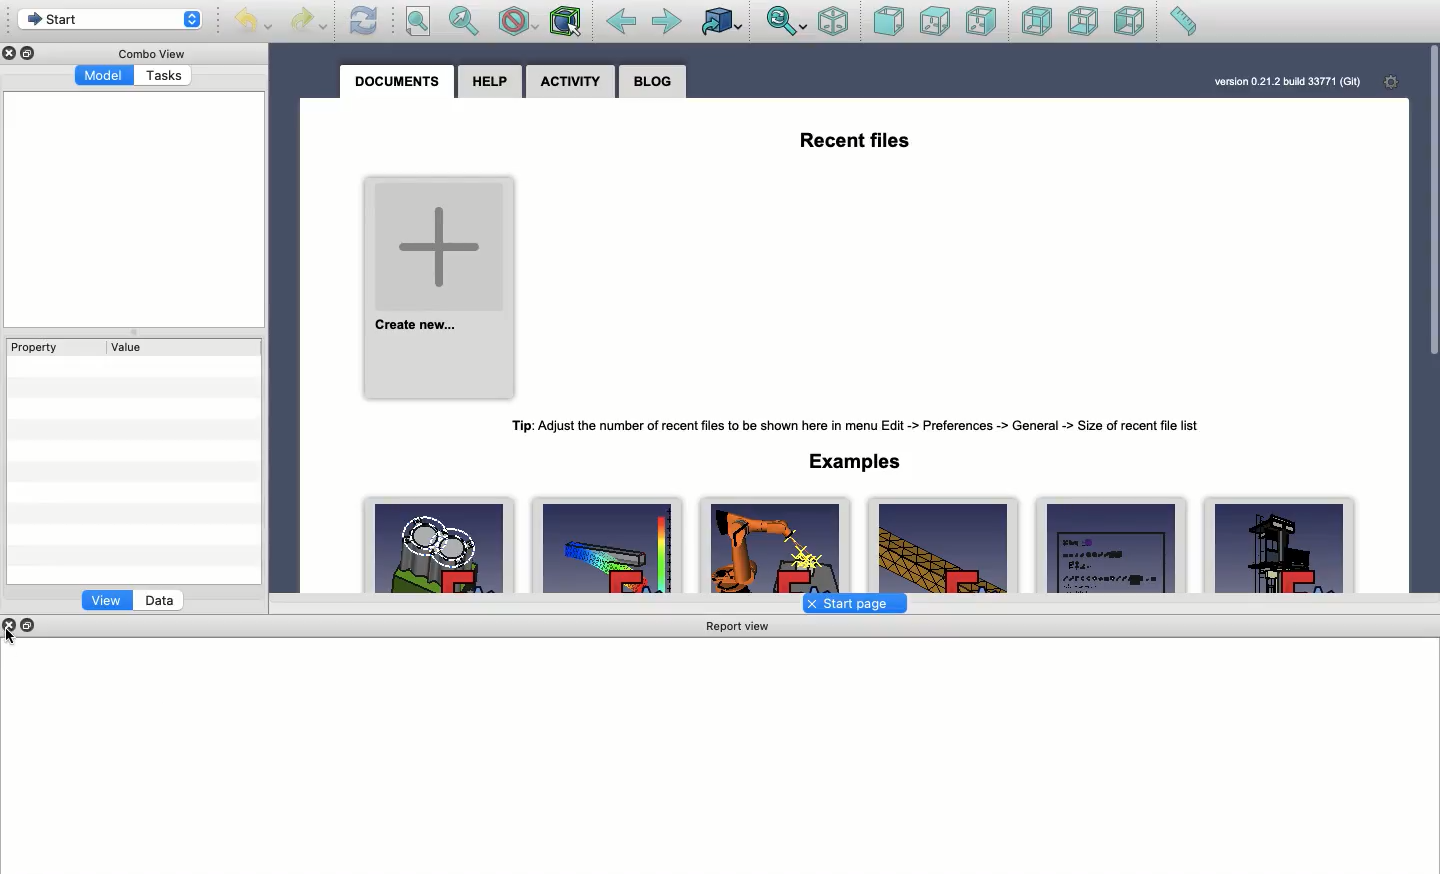 The height and width of the screenshot is (874, 1440). I want to click on Activity , so click(569, 83).